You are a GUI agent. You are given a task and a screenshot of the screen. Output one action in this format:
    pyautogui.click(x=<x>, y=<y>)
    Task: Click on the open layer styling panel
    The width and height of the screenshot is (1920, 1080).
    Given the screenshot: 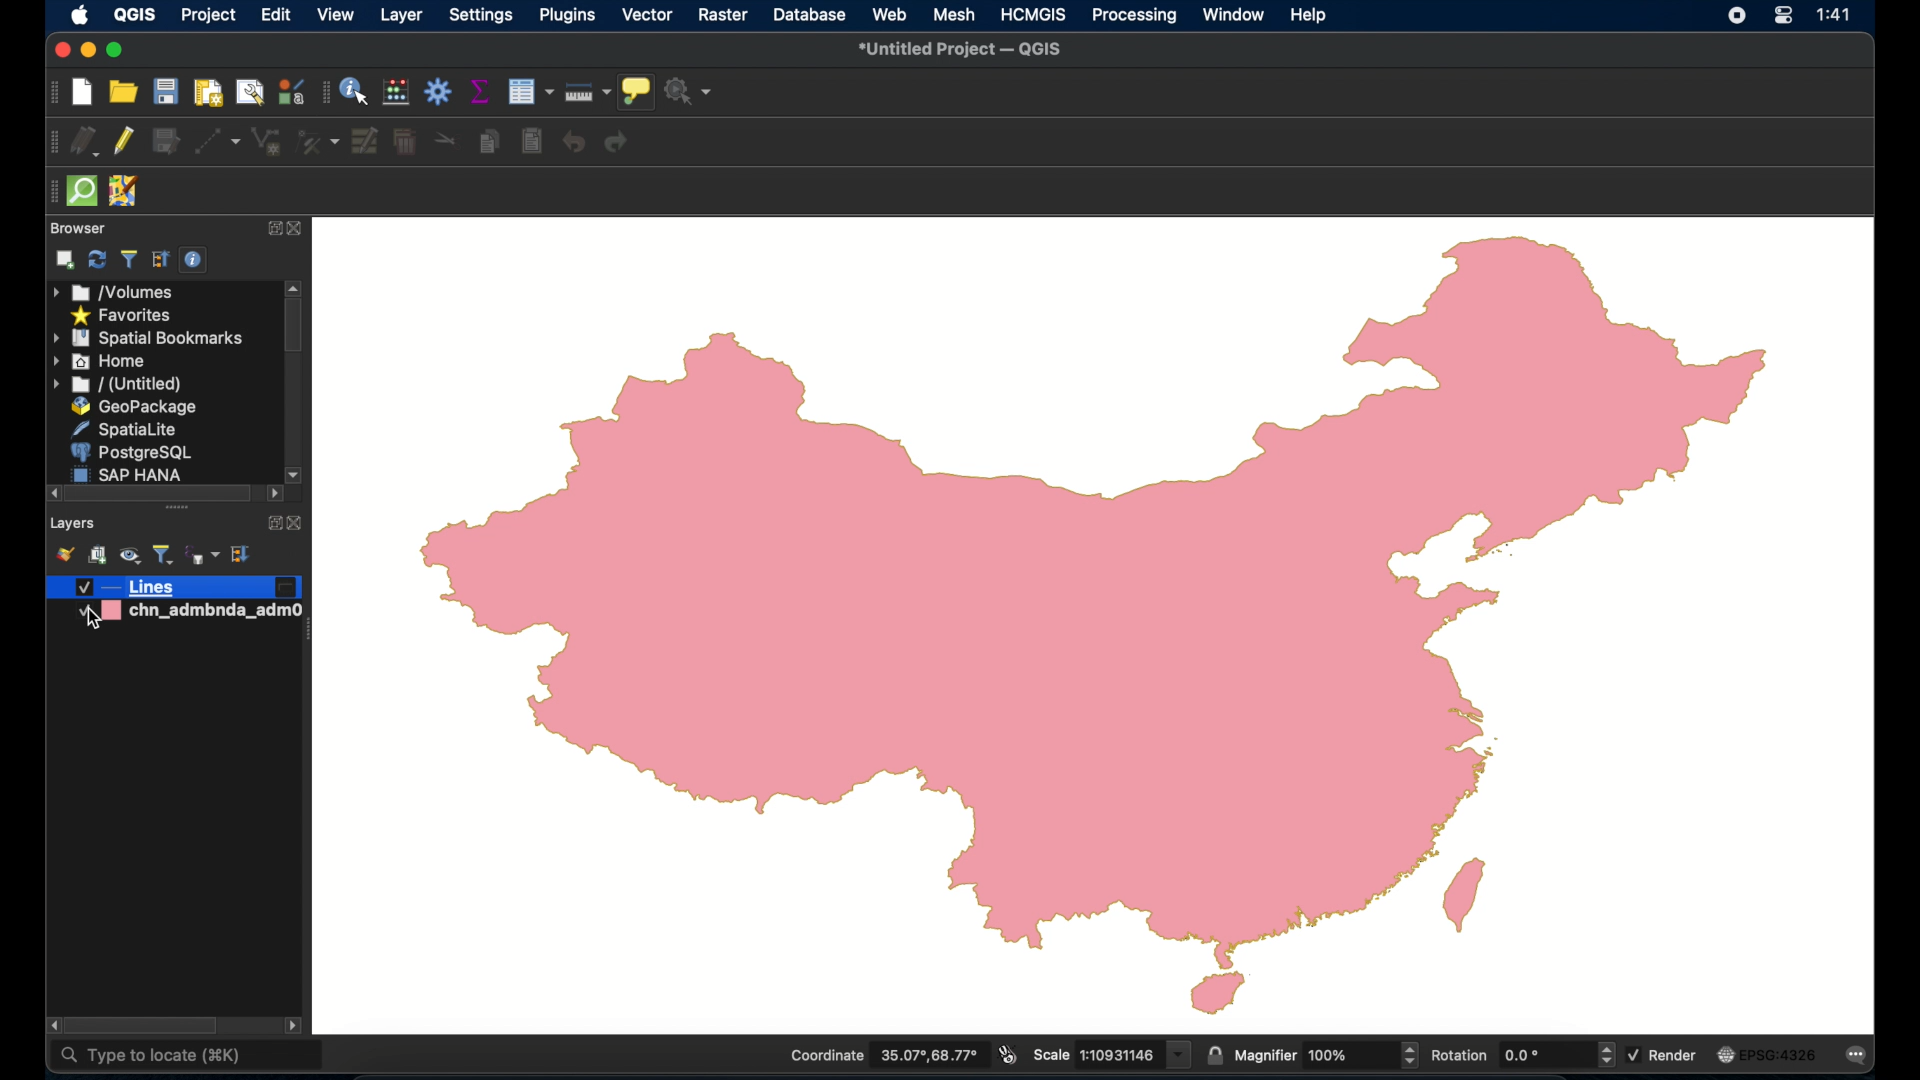 What is the action you would take?
    pyautogui.click(x=63, y=553)
    